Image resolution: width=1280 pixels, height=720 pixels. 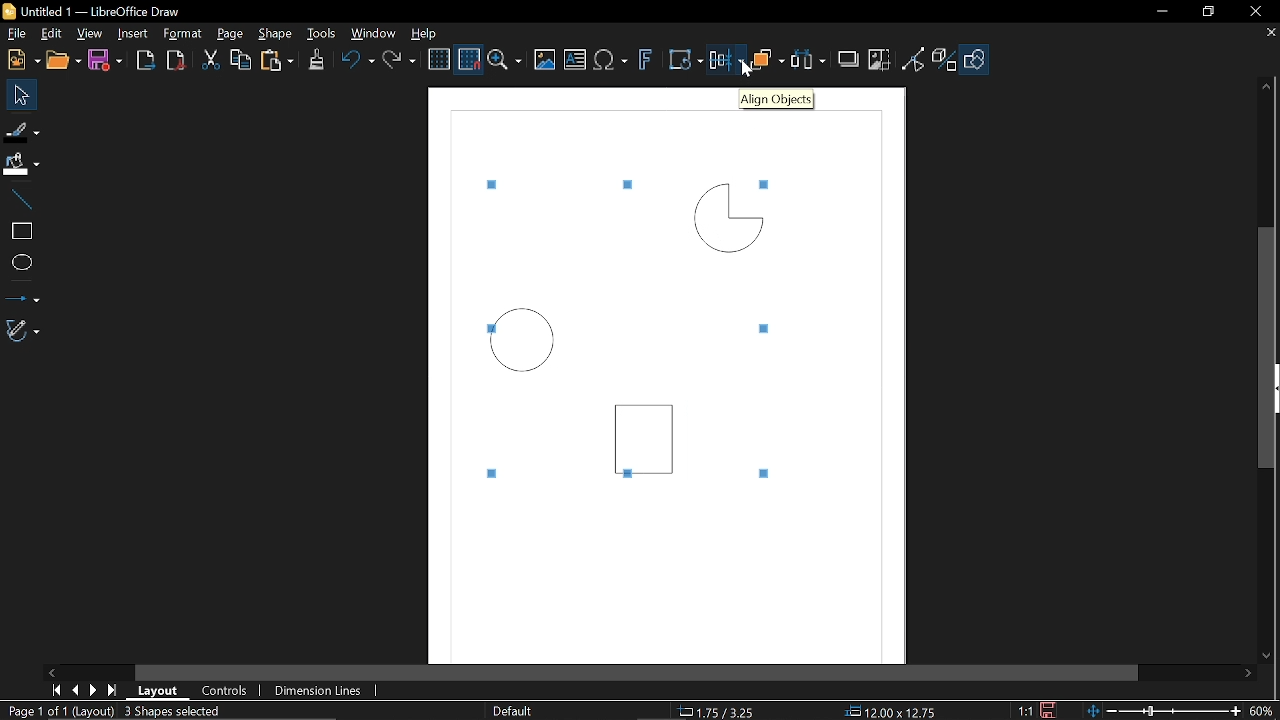 What do you see at coordinates (768, 62) in the screenshot?
I see `Arrange` at bounding box center [768, 62].